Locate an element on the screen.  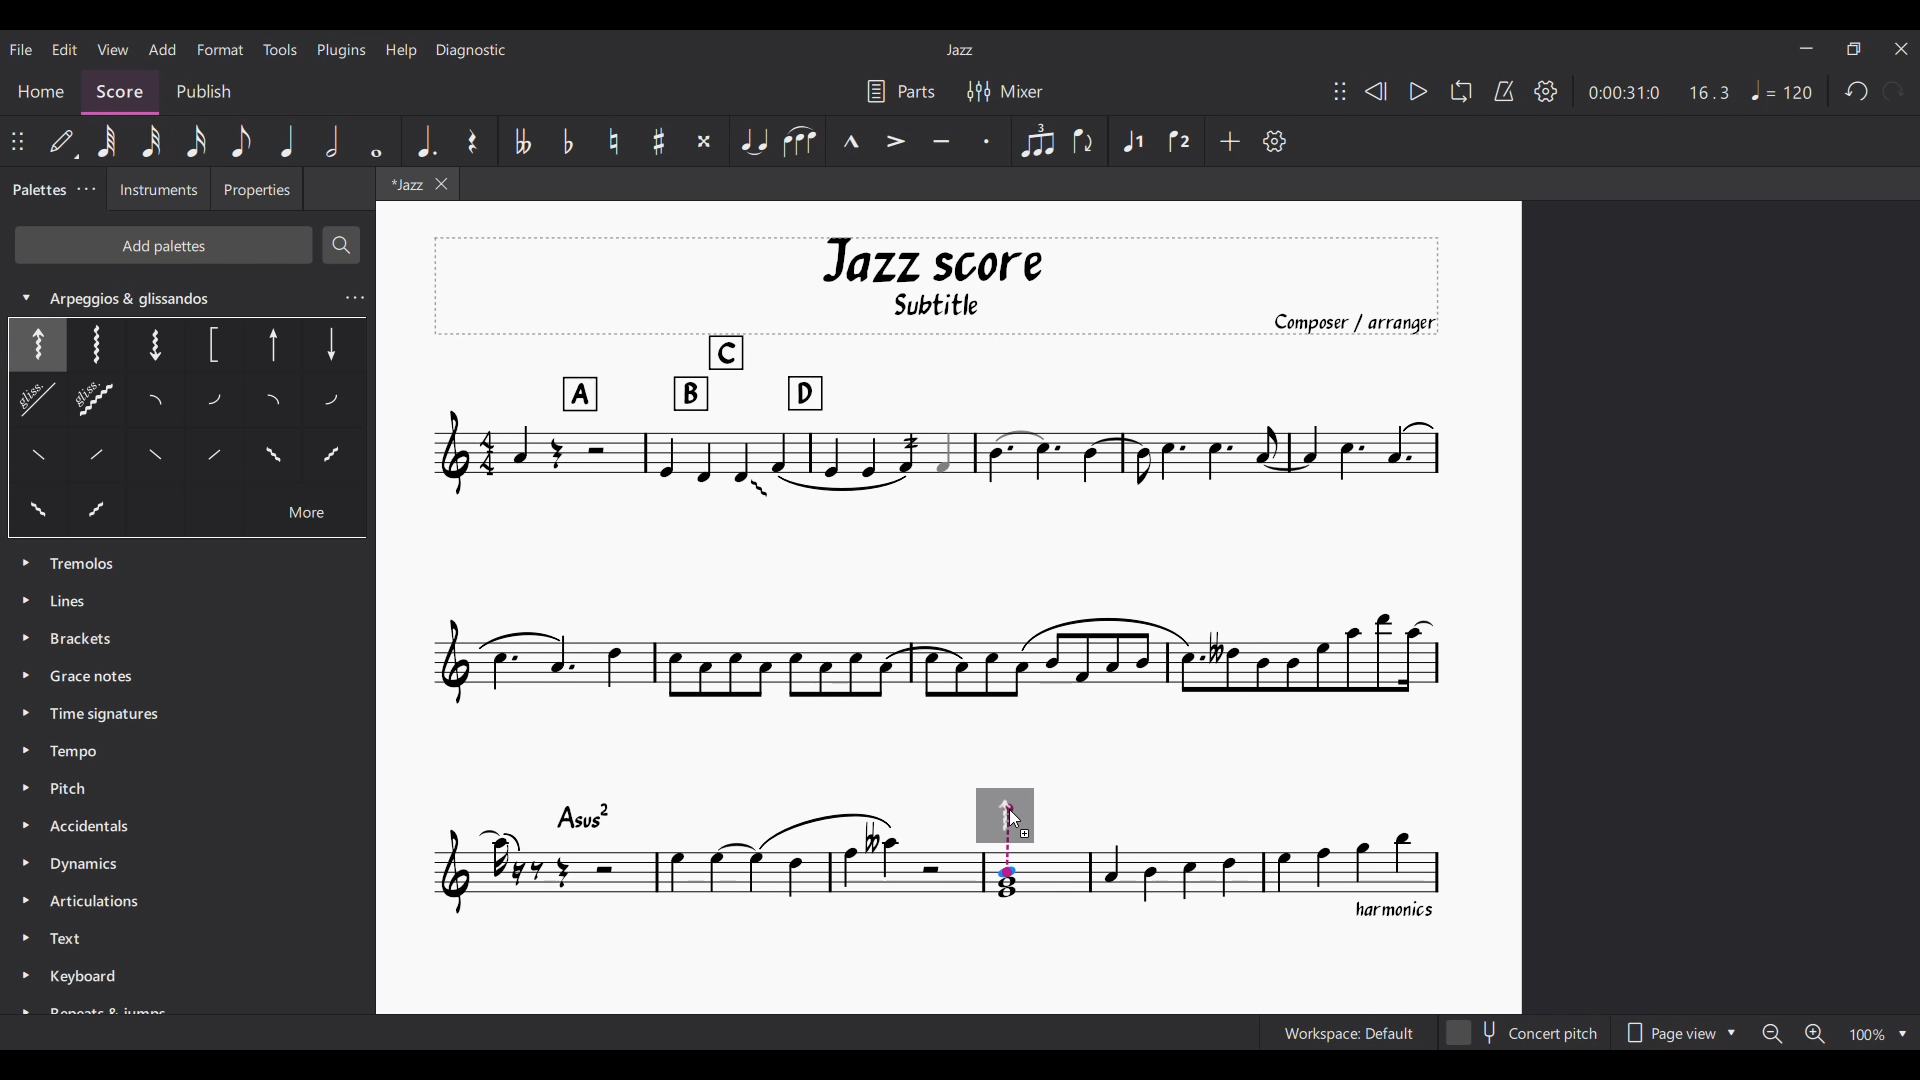
Tempo is located at coordinates (78, 749).